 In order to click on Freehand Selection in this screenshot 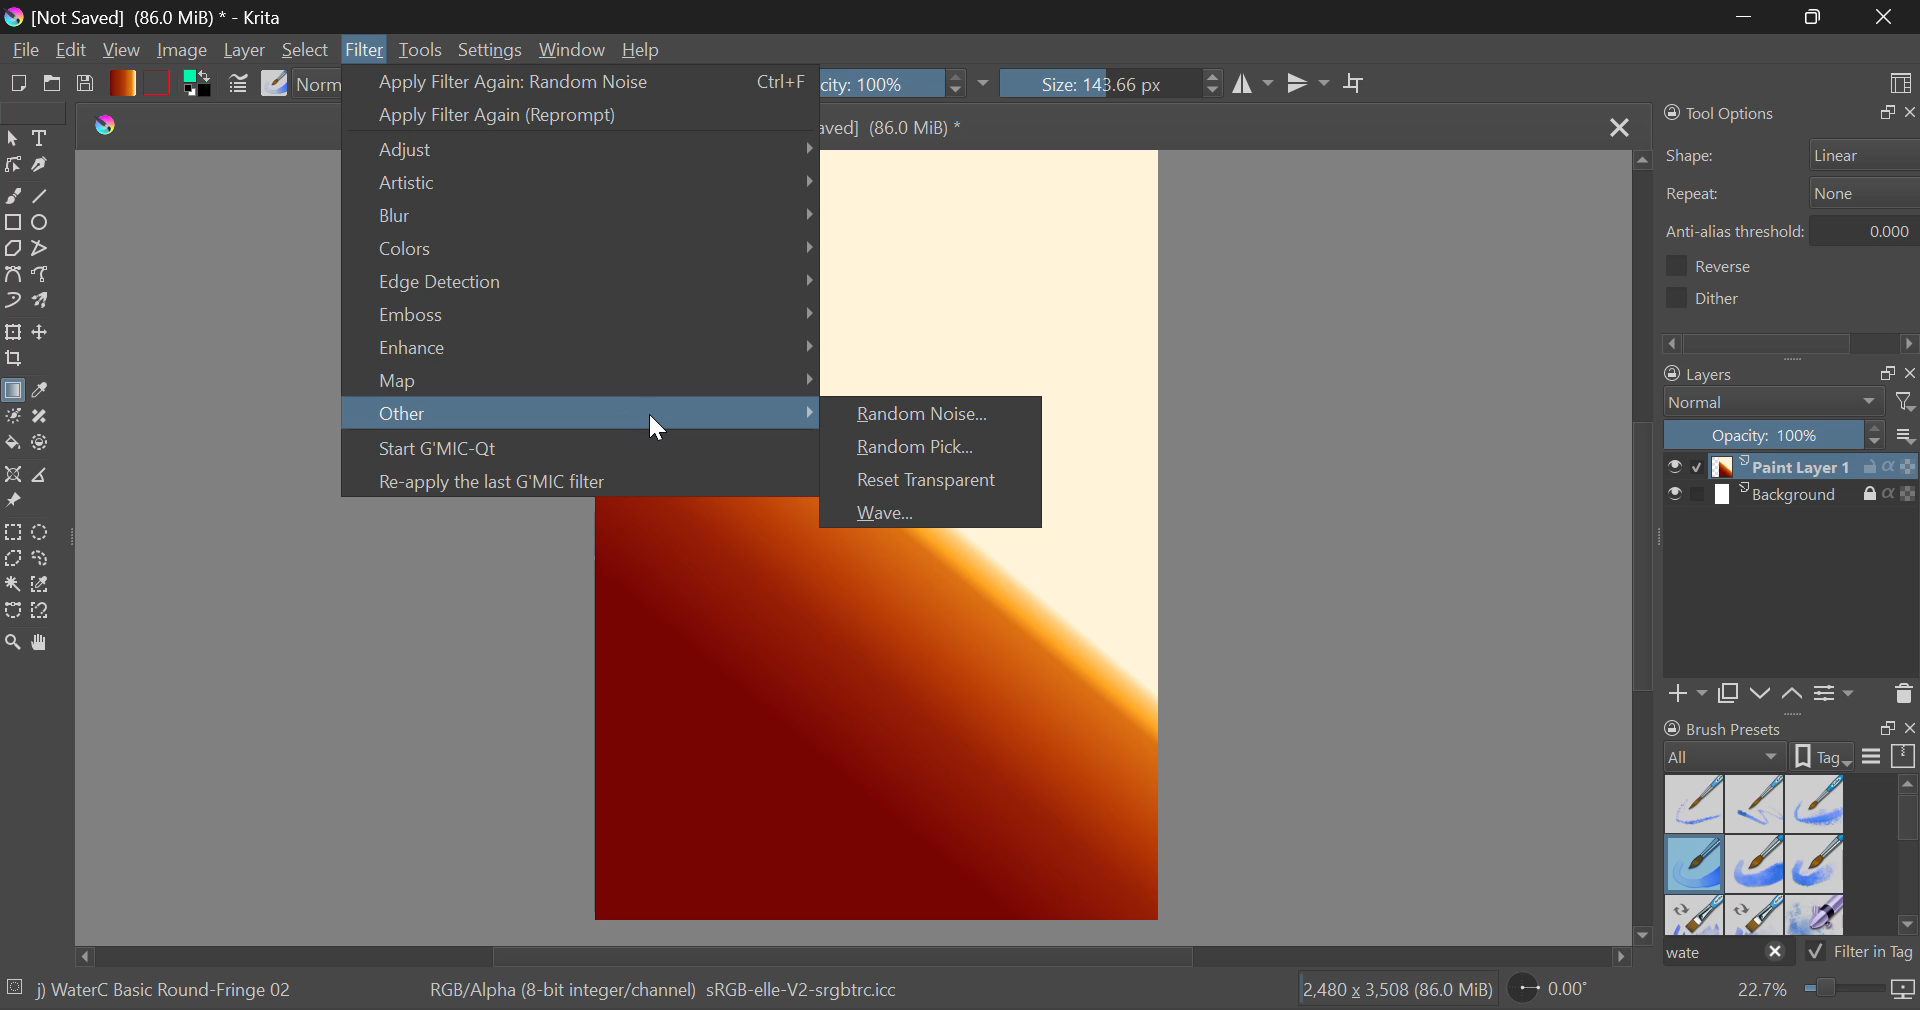, I will do `click(46, 561)`.